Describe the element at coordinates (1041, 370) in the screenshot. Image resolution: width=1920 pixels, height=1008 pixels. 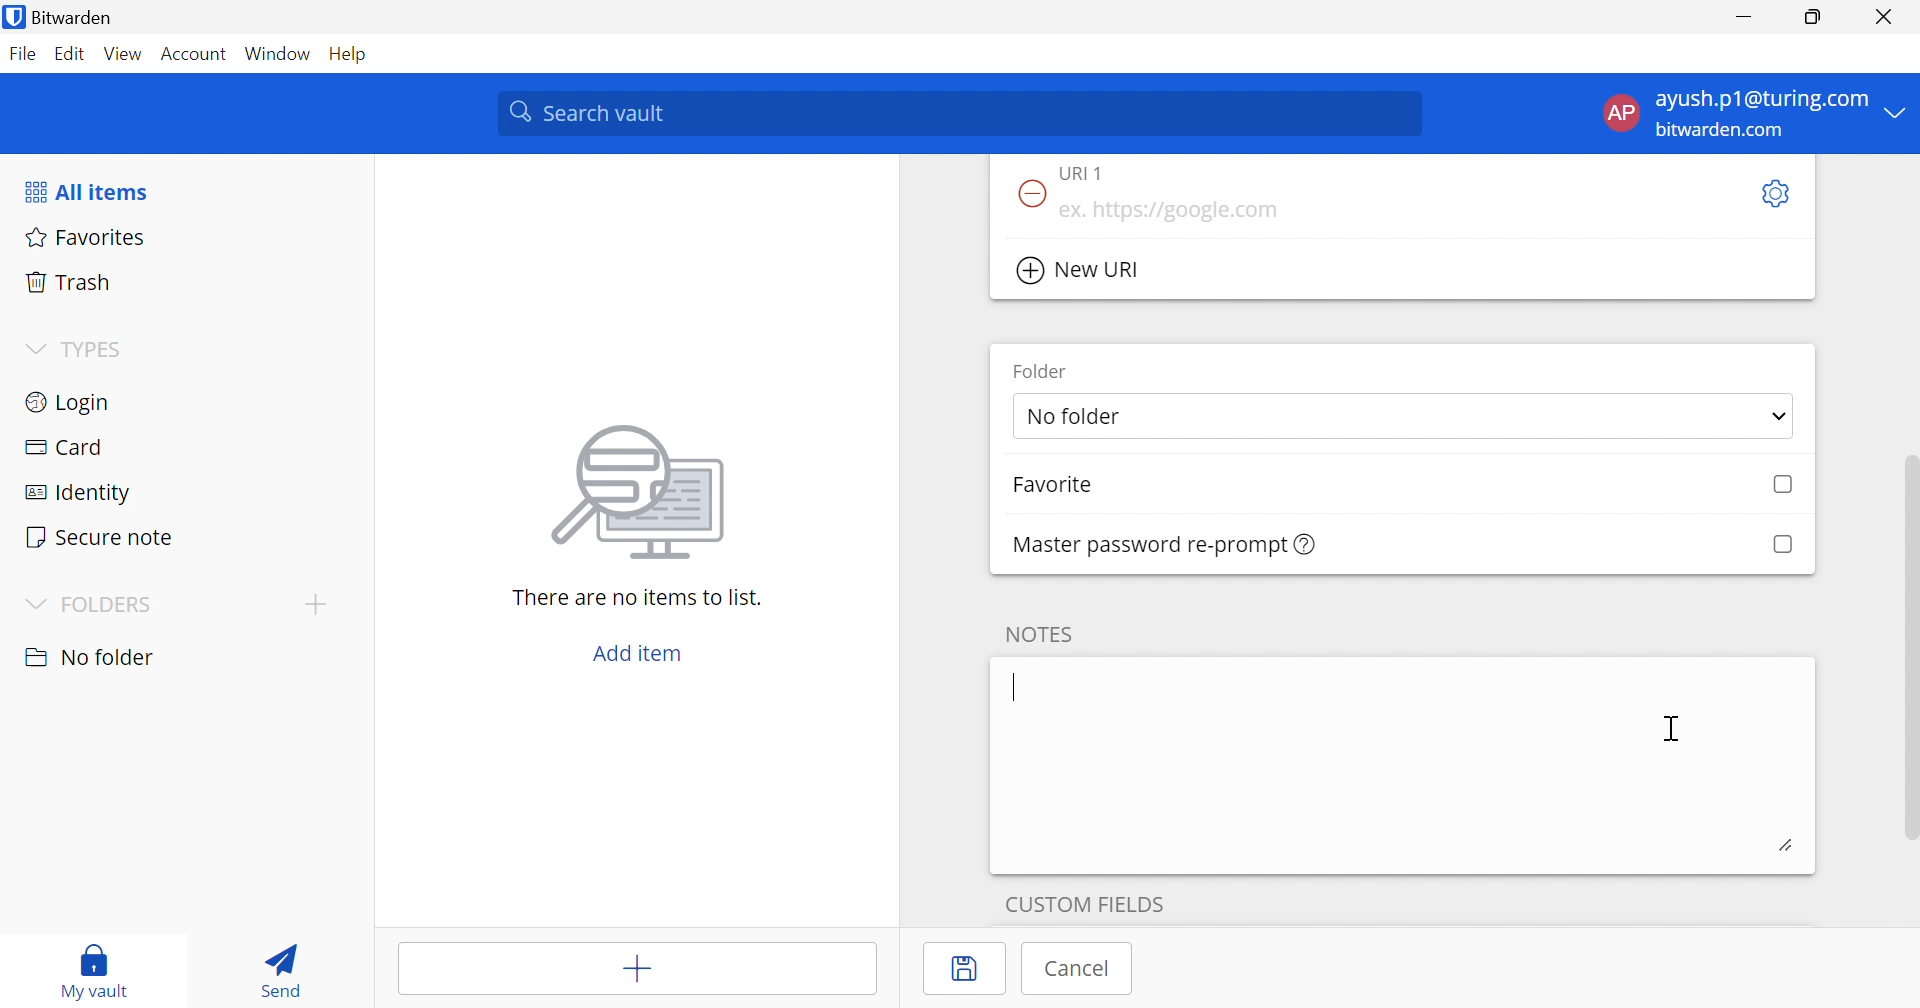
I see `Folder` at that location.